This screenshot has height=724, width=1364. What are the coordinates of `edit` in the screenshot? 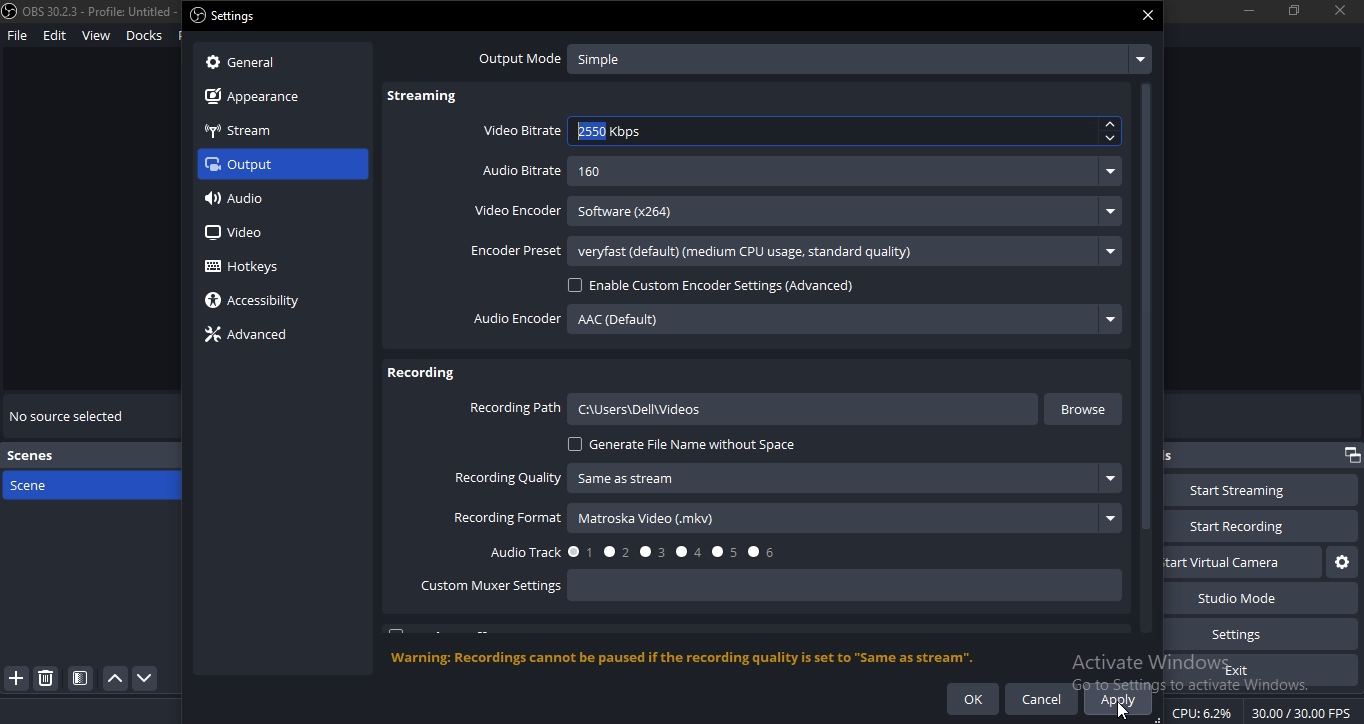 It's located at (54, 36).